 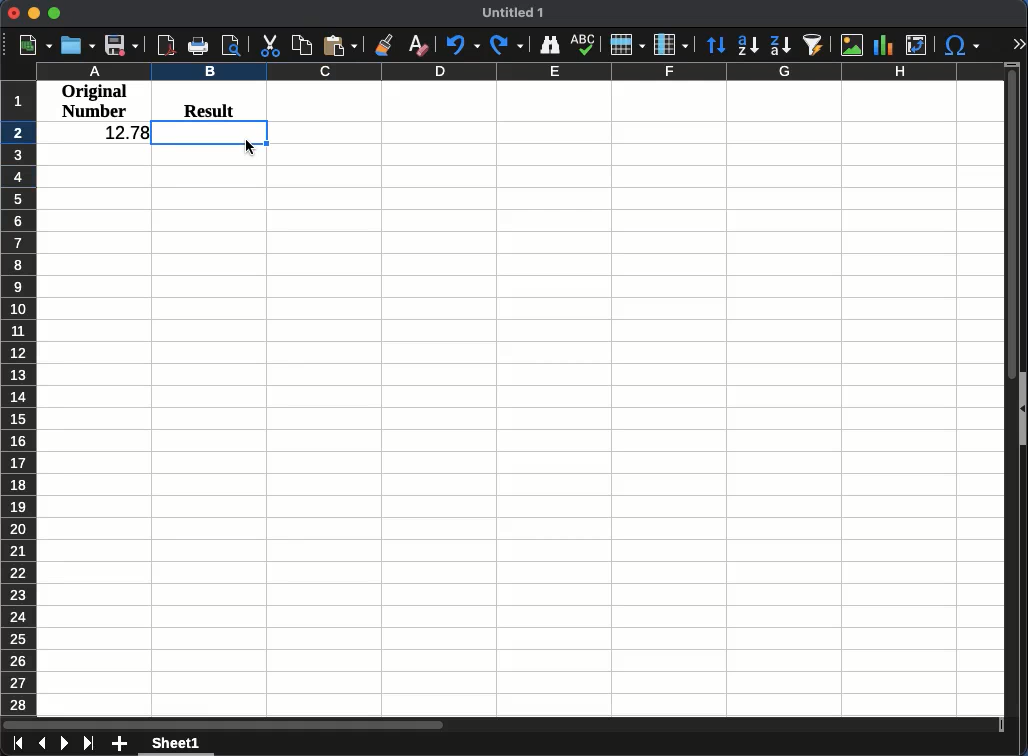 What do you see at coordinates (211, 132) in the screenshot?
I see `typing formula` at bounding box center [211, 132].